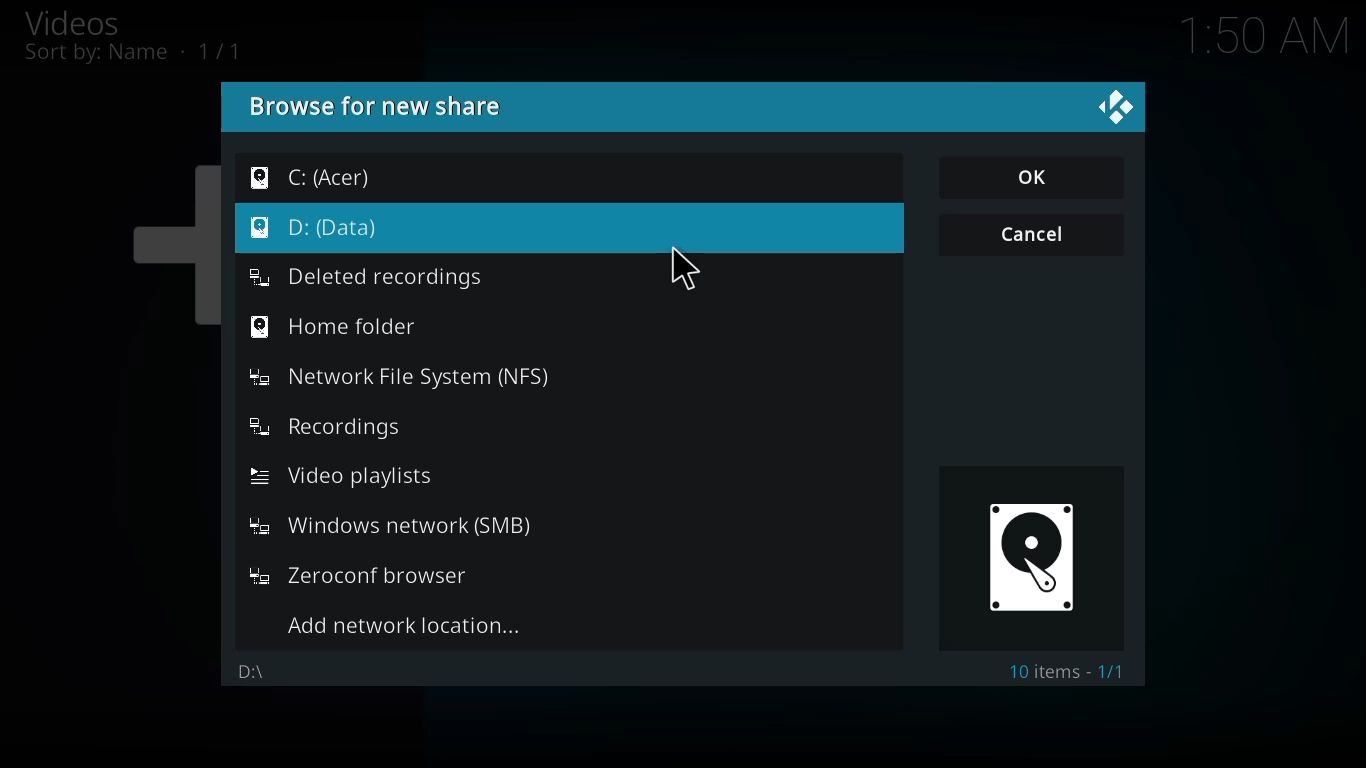 This screenshot has width=1366, height=768. I want to click on add network location, so click(403, 624).